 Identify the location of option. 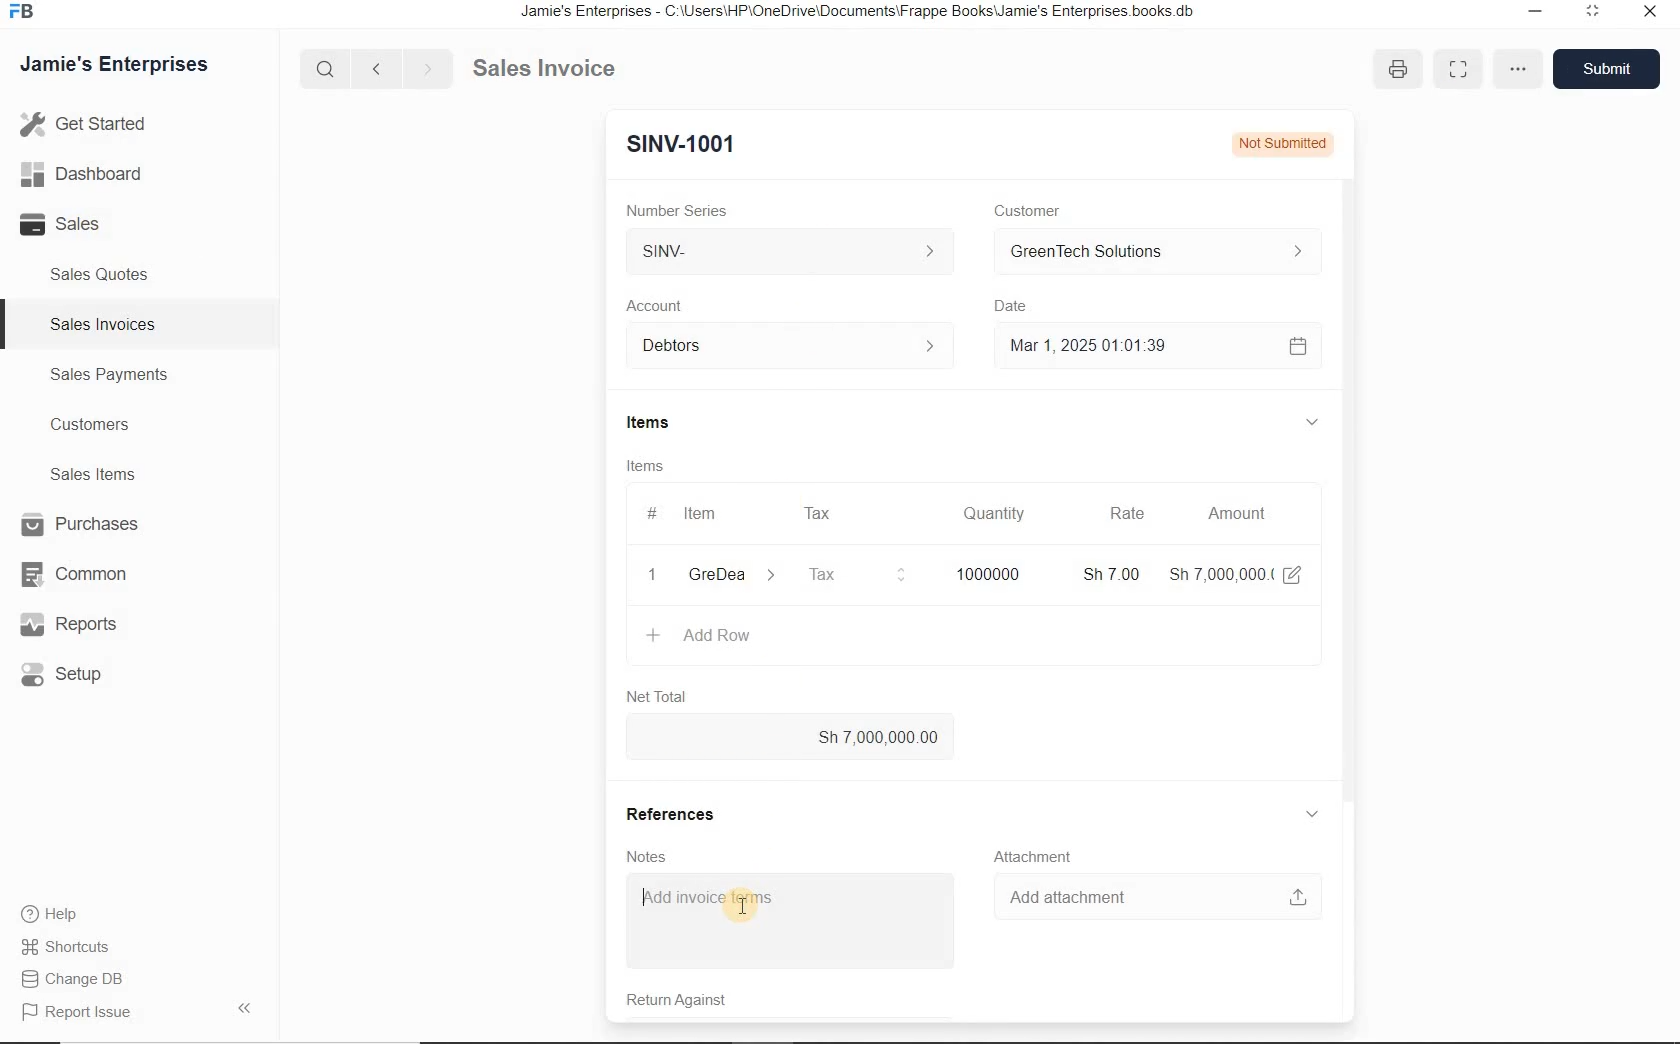
(1515, 67).